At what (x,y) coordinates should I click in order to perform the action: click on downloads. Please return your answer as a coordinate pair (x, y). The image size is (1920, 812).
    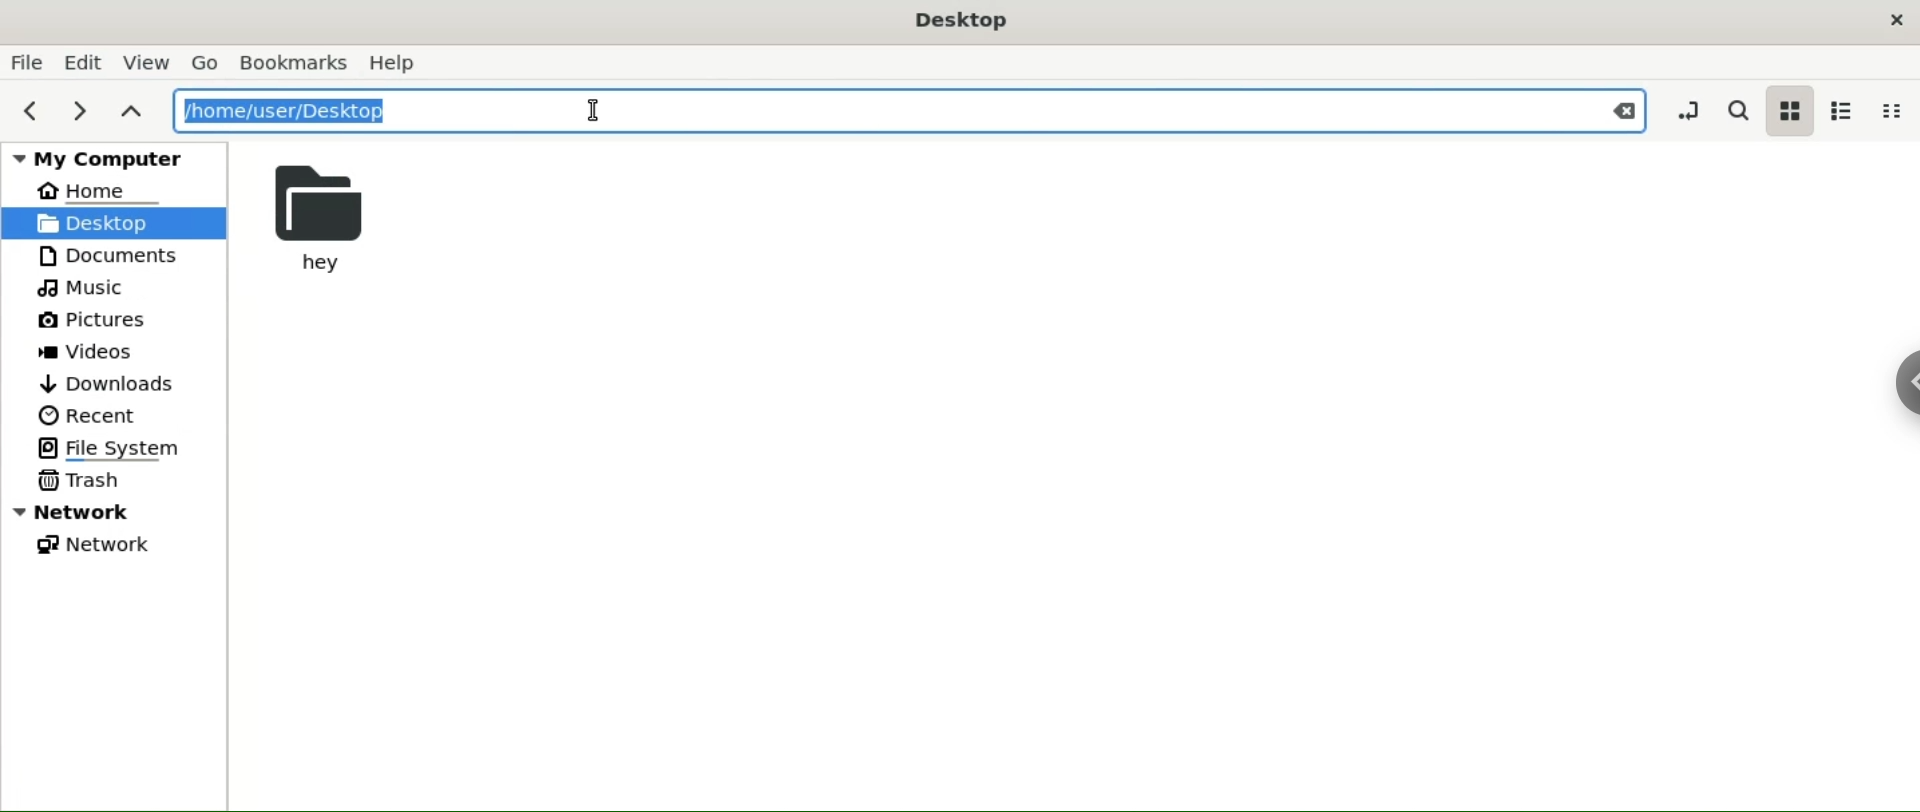
    Looking at the image, I should click on (111, 384).